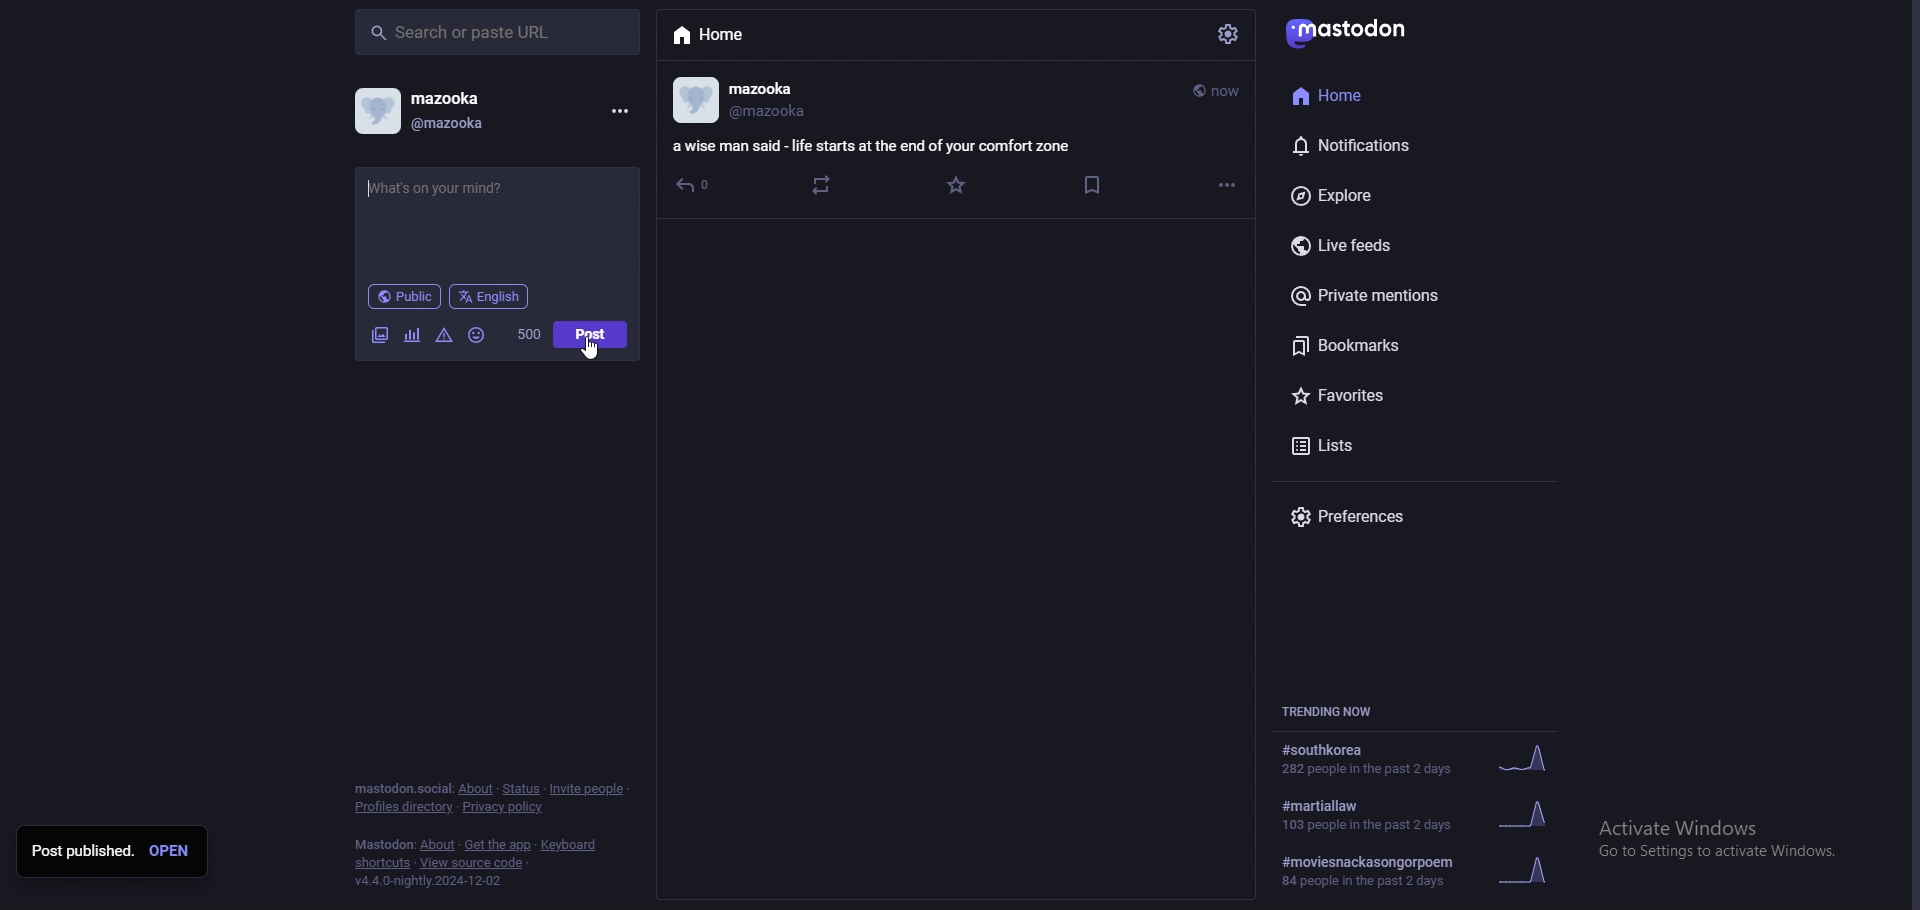  Describe the element at coordinates (1397, 346) in the screenshot. I see `bookmarks` at that location.